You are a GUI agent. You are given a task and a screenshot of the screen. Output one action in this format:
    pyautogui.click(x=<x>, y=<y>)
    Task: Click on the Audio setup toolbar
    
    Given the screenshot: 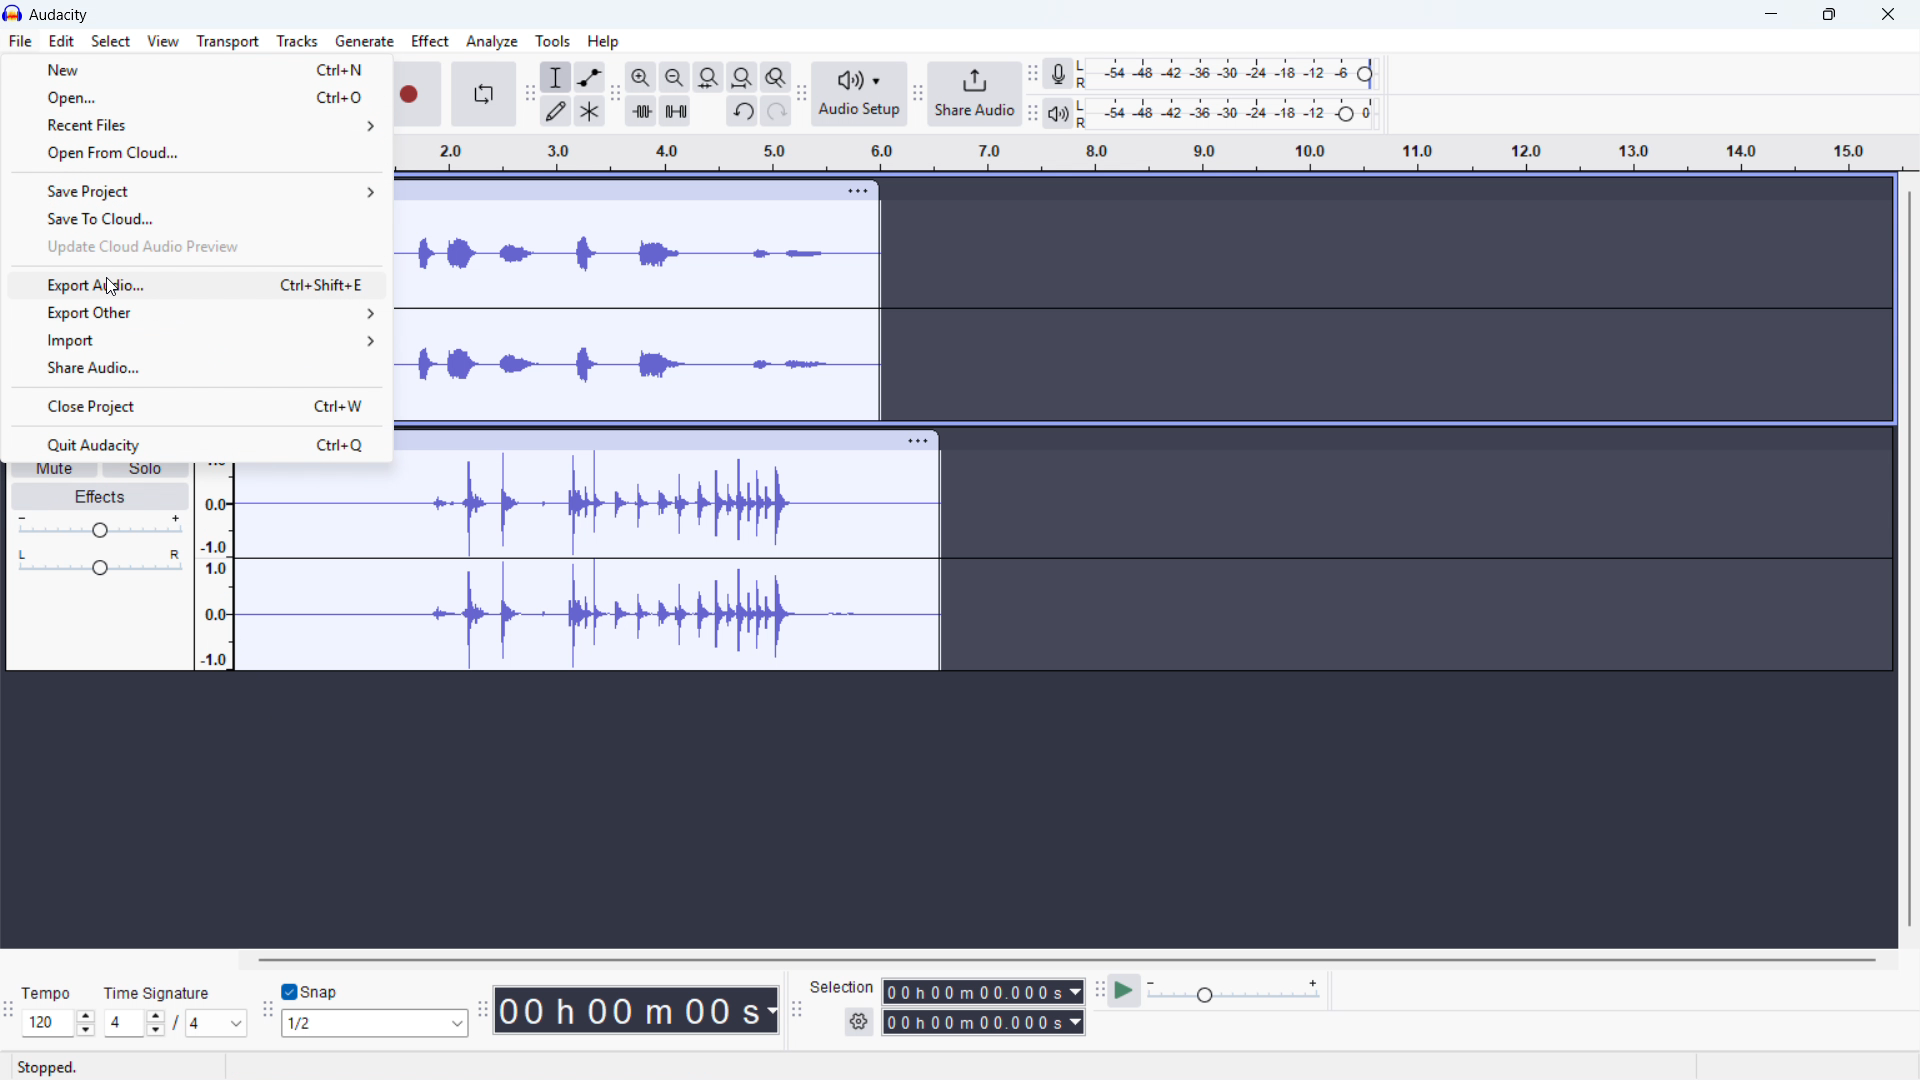 What is the action you would take?
    pyautogui.click(x=802, y=93)
    